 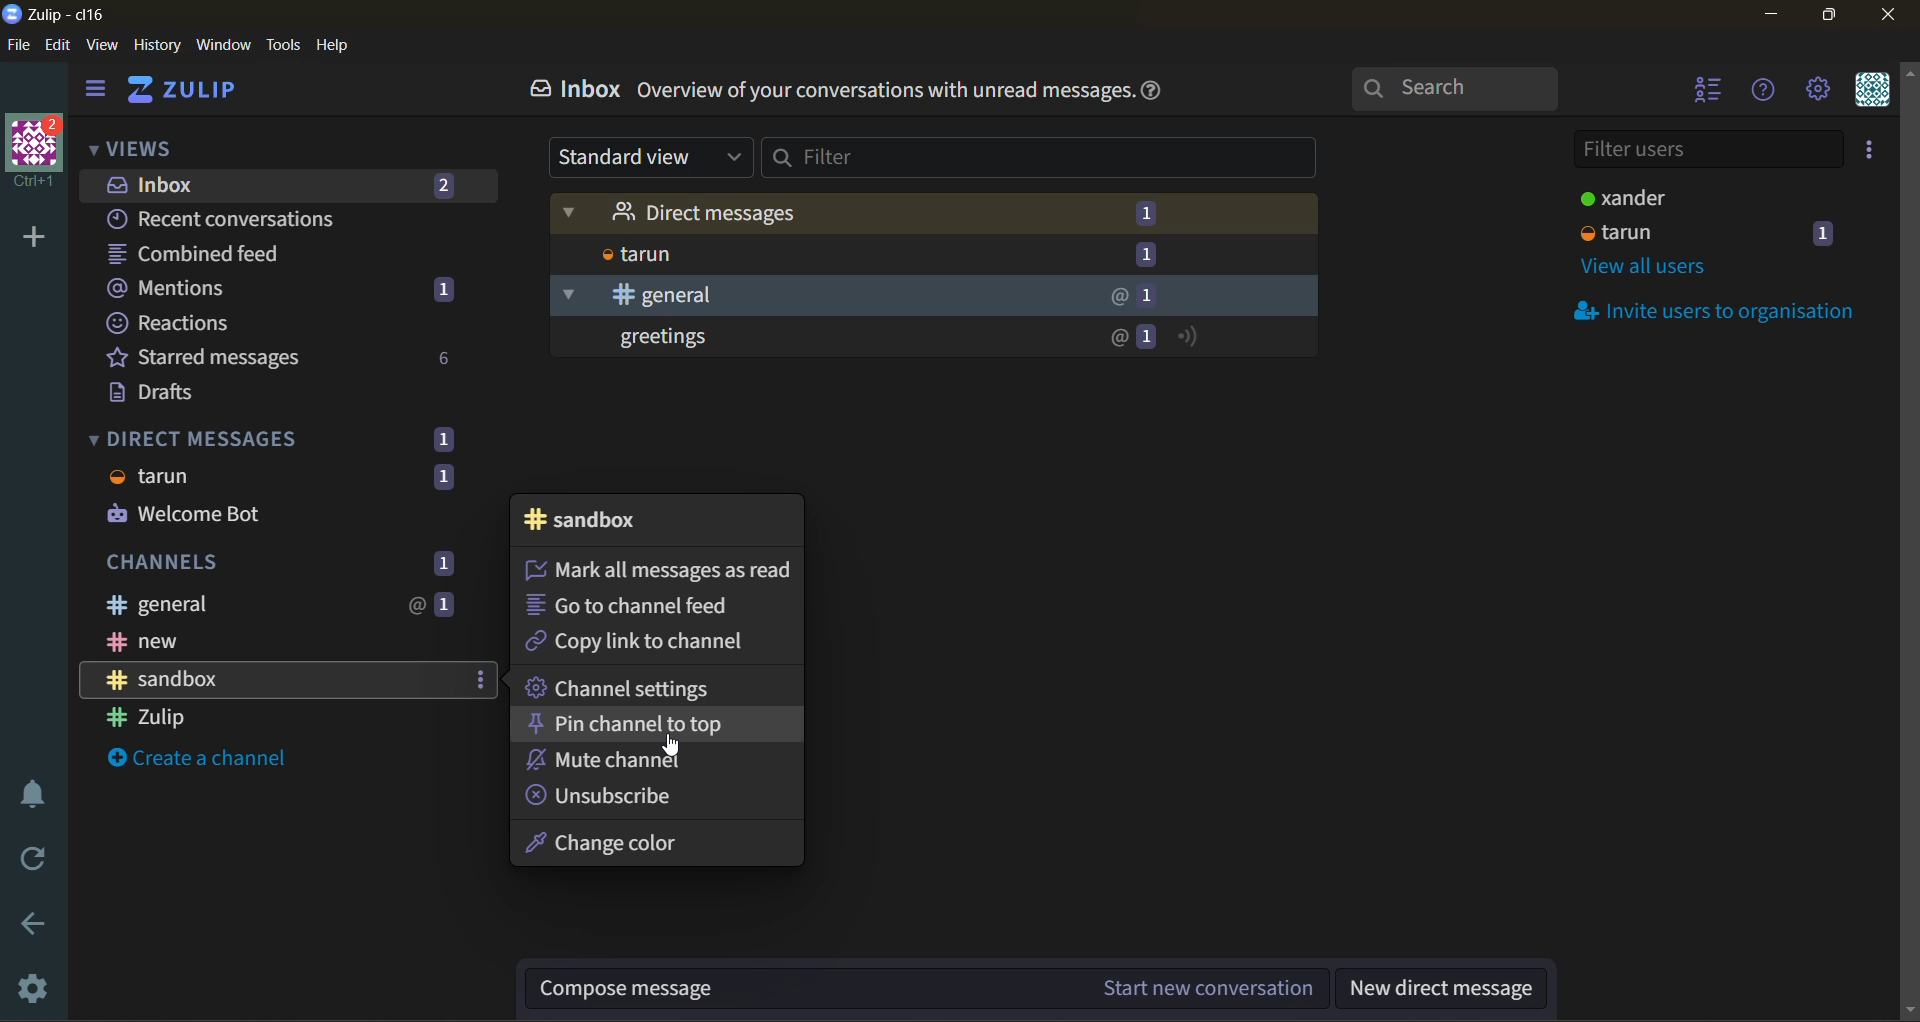 What do you see at coordinates (287, 183) in the screenshot?
I see `inbox` at bounding box center [287, 183].